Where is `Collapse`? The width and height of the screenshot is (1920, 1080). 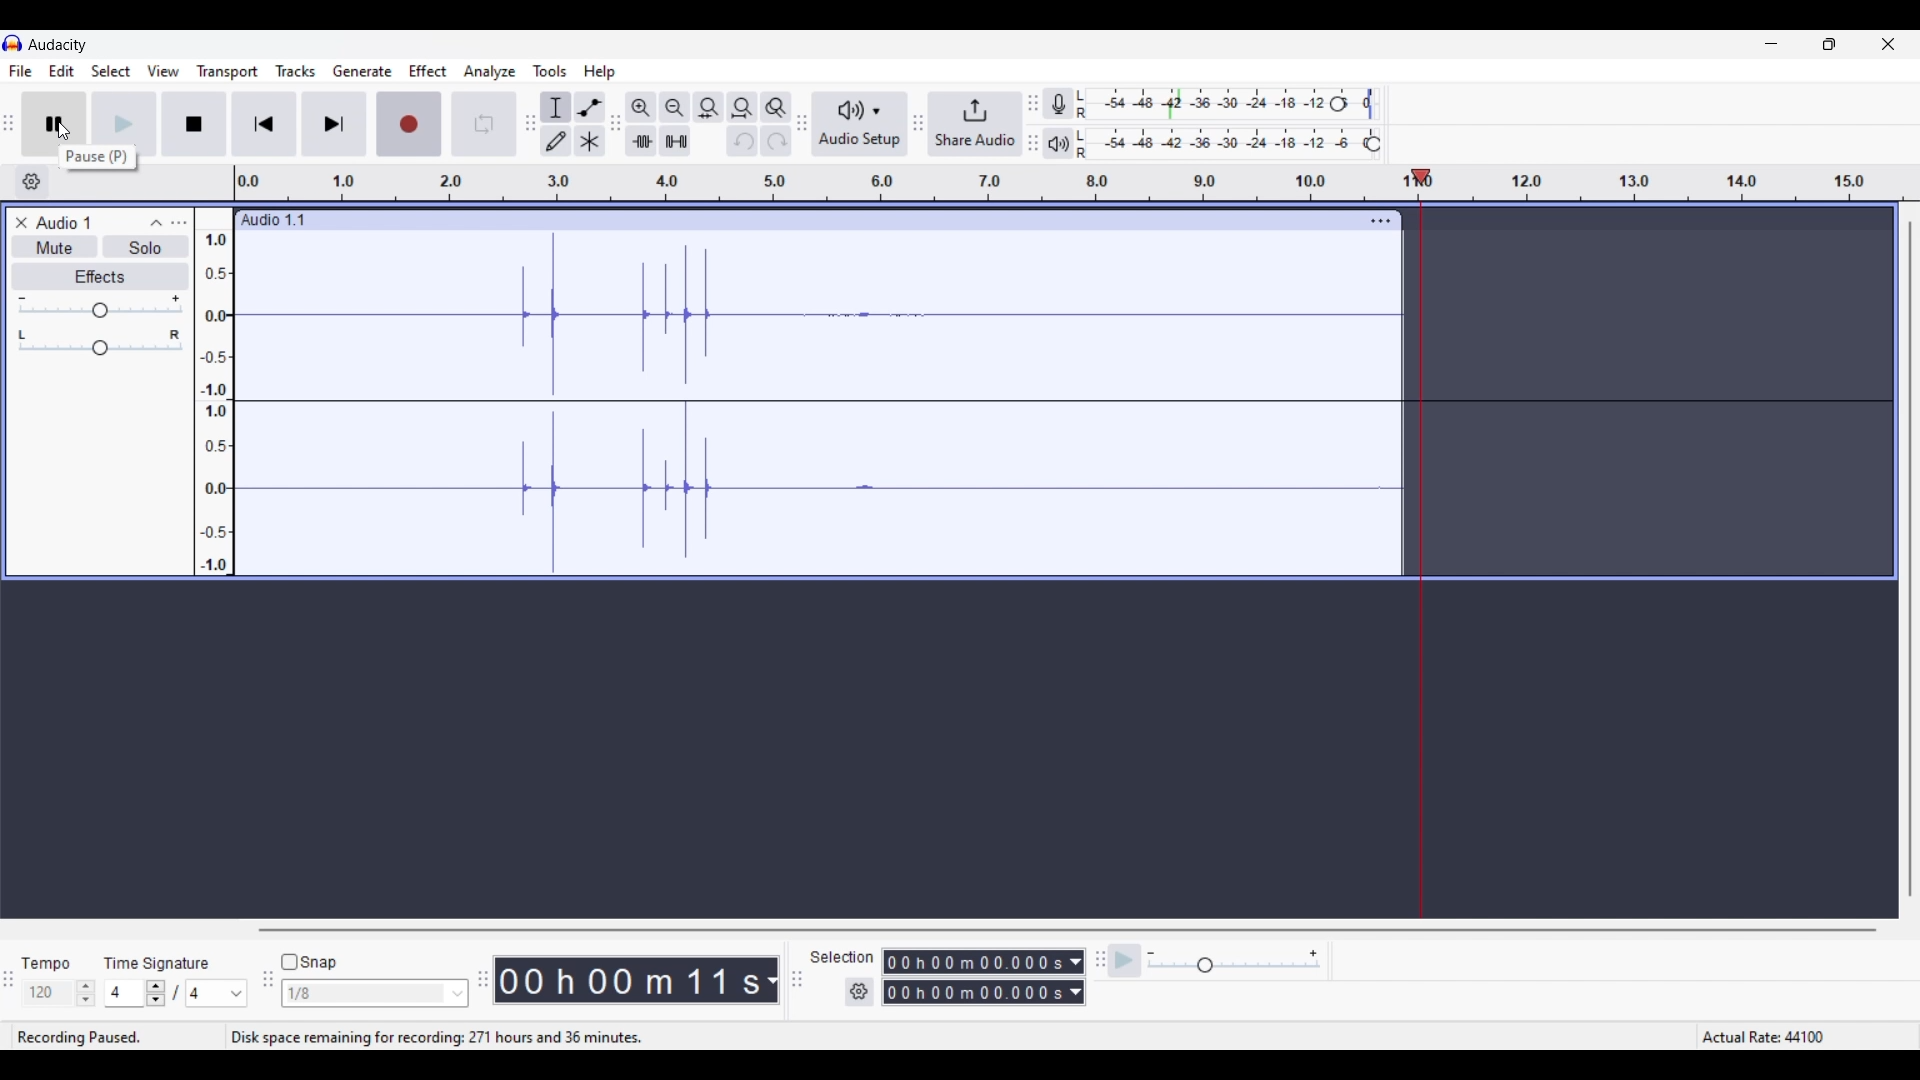 Collapse is located at coordinates (156, 223).